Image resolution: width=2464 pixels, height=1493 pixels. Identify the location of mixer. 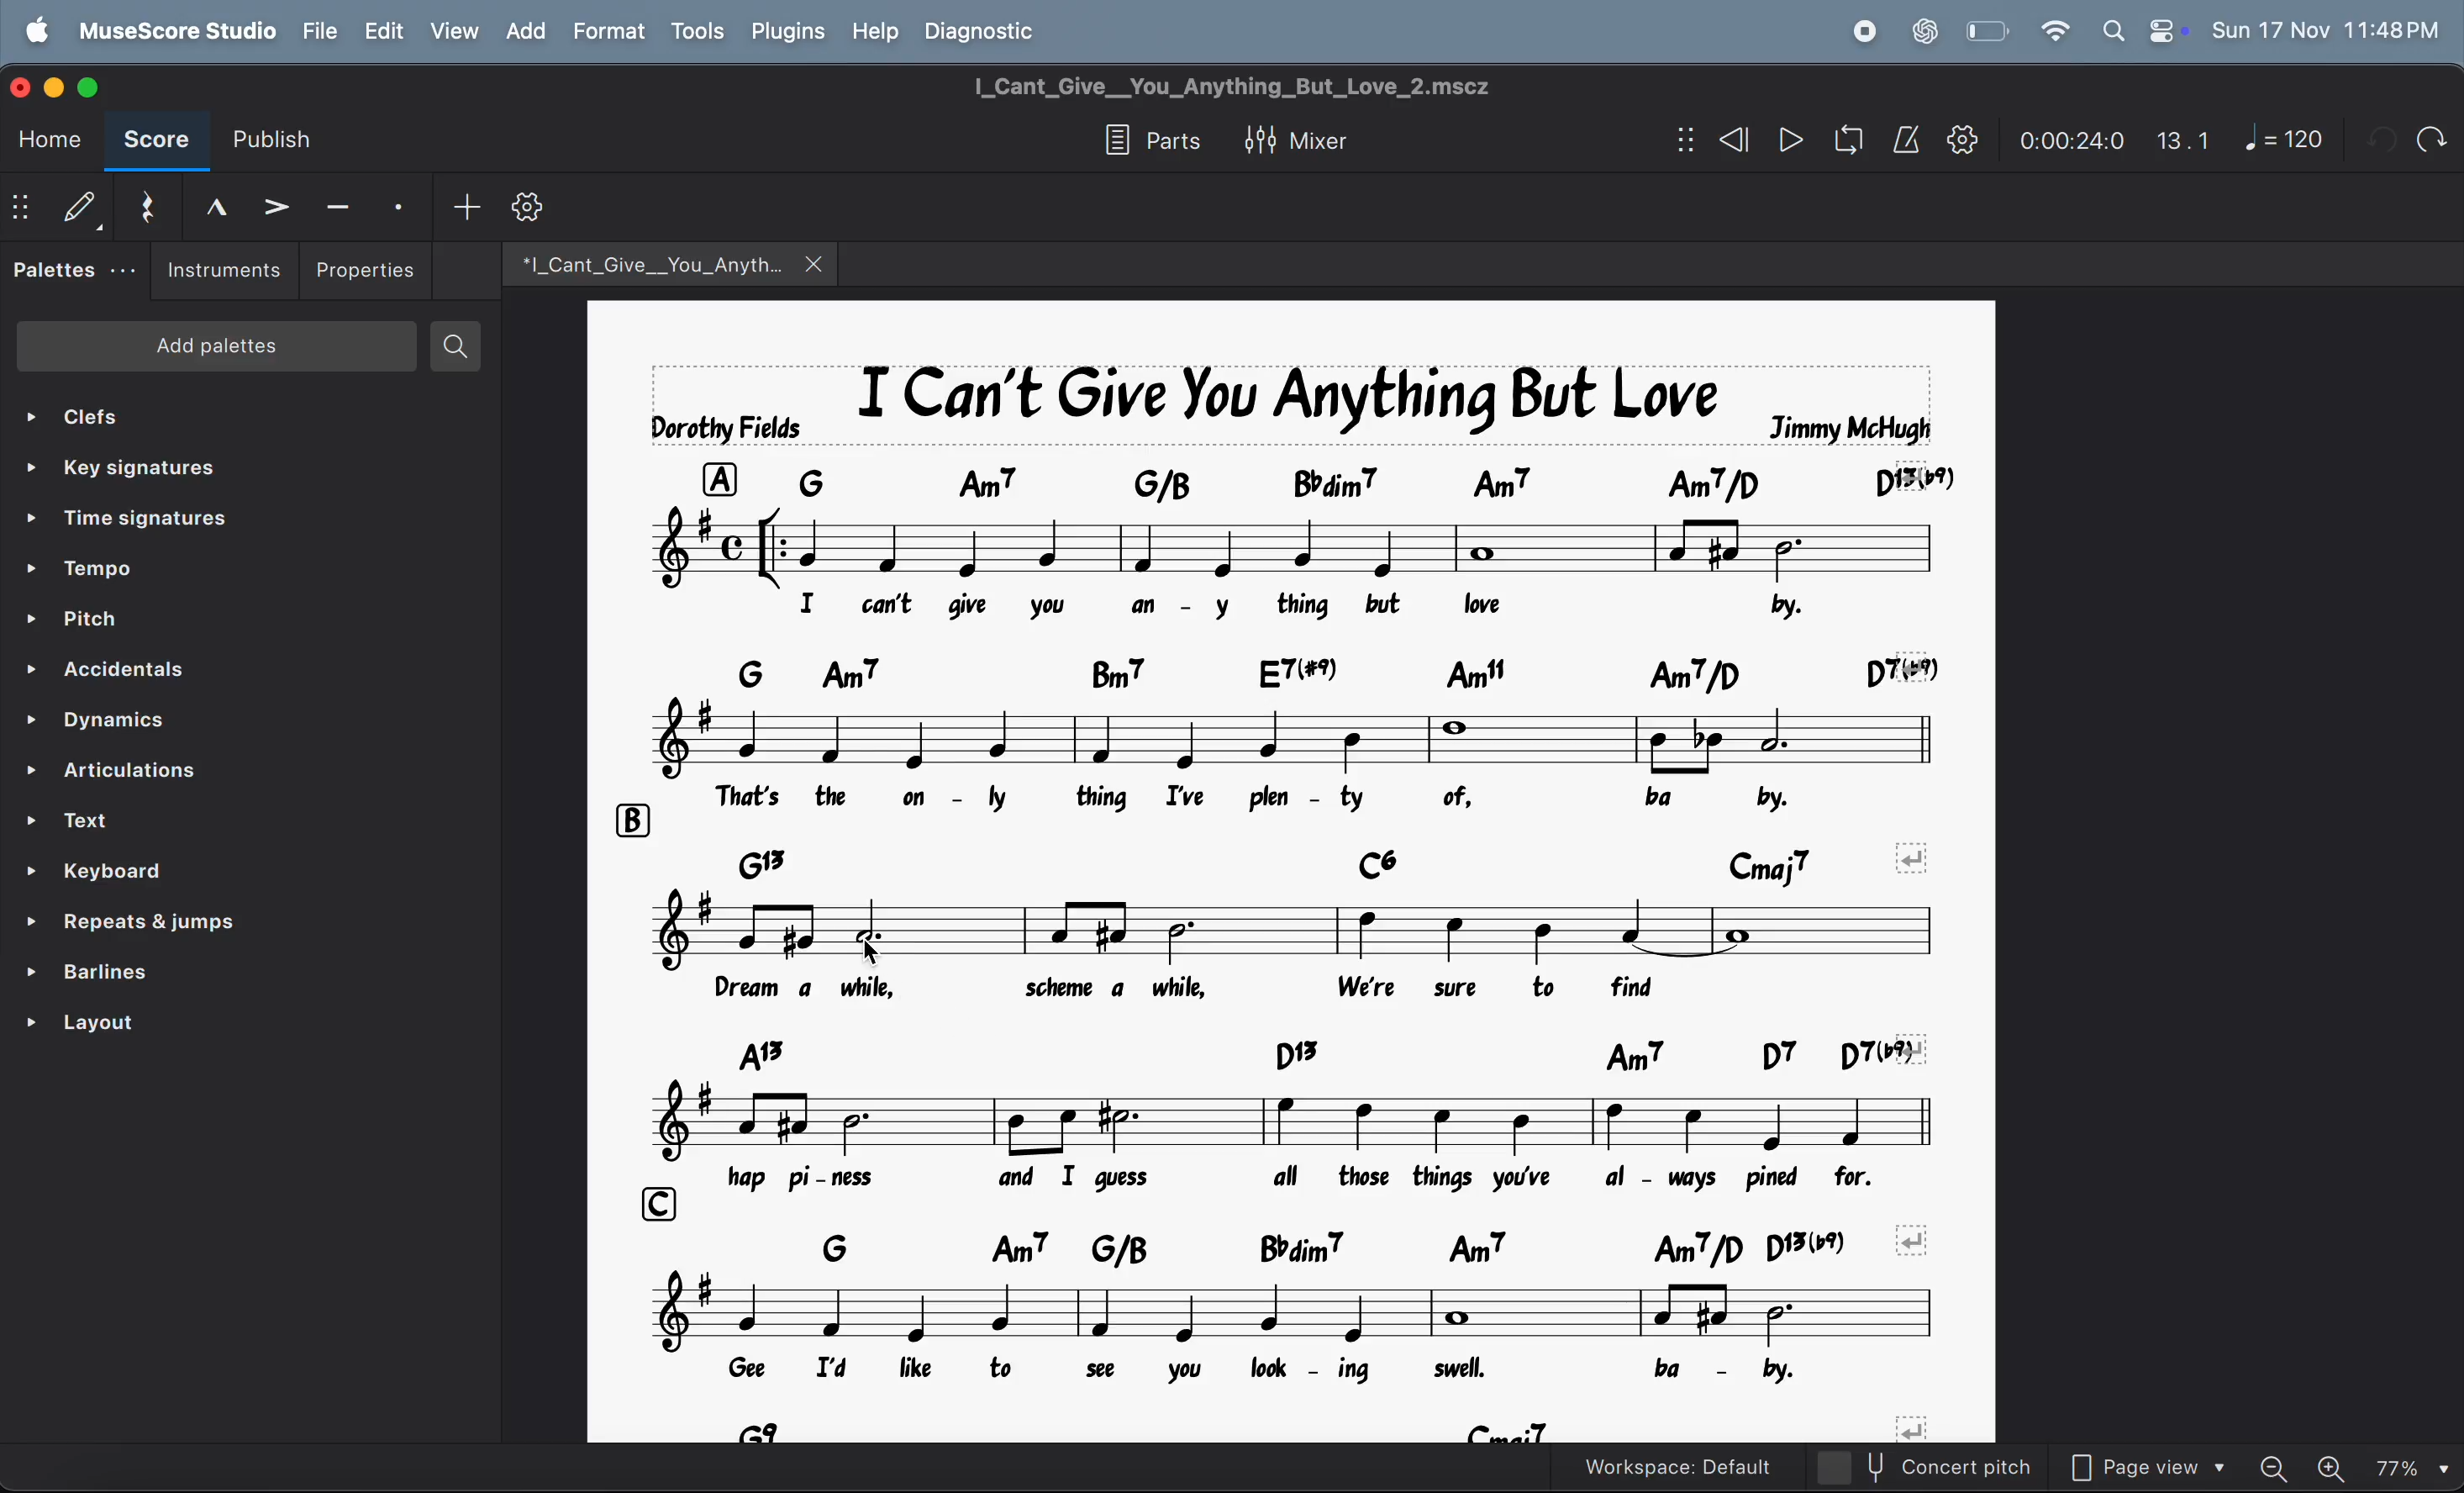
(1296, 143).